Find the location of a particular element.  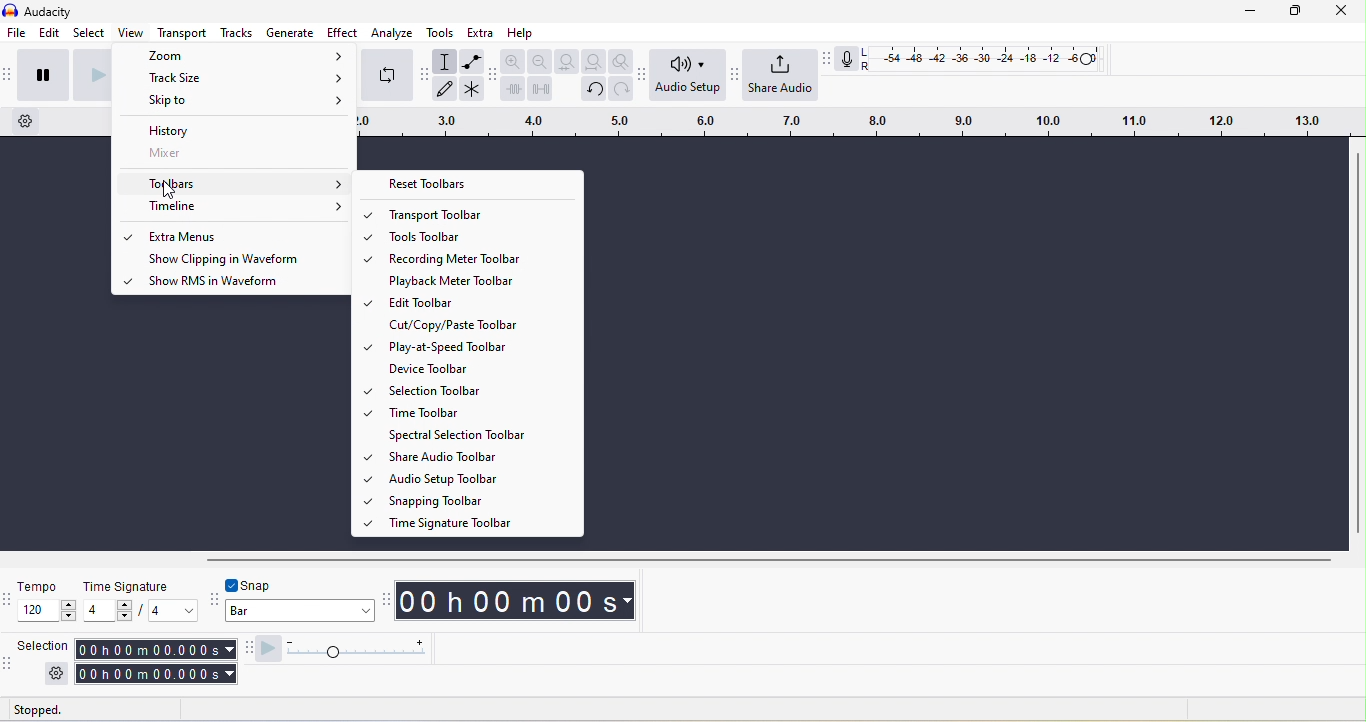

vertical toolbar is located at coordinates (1358, 343).